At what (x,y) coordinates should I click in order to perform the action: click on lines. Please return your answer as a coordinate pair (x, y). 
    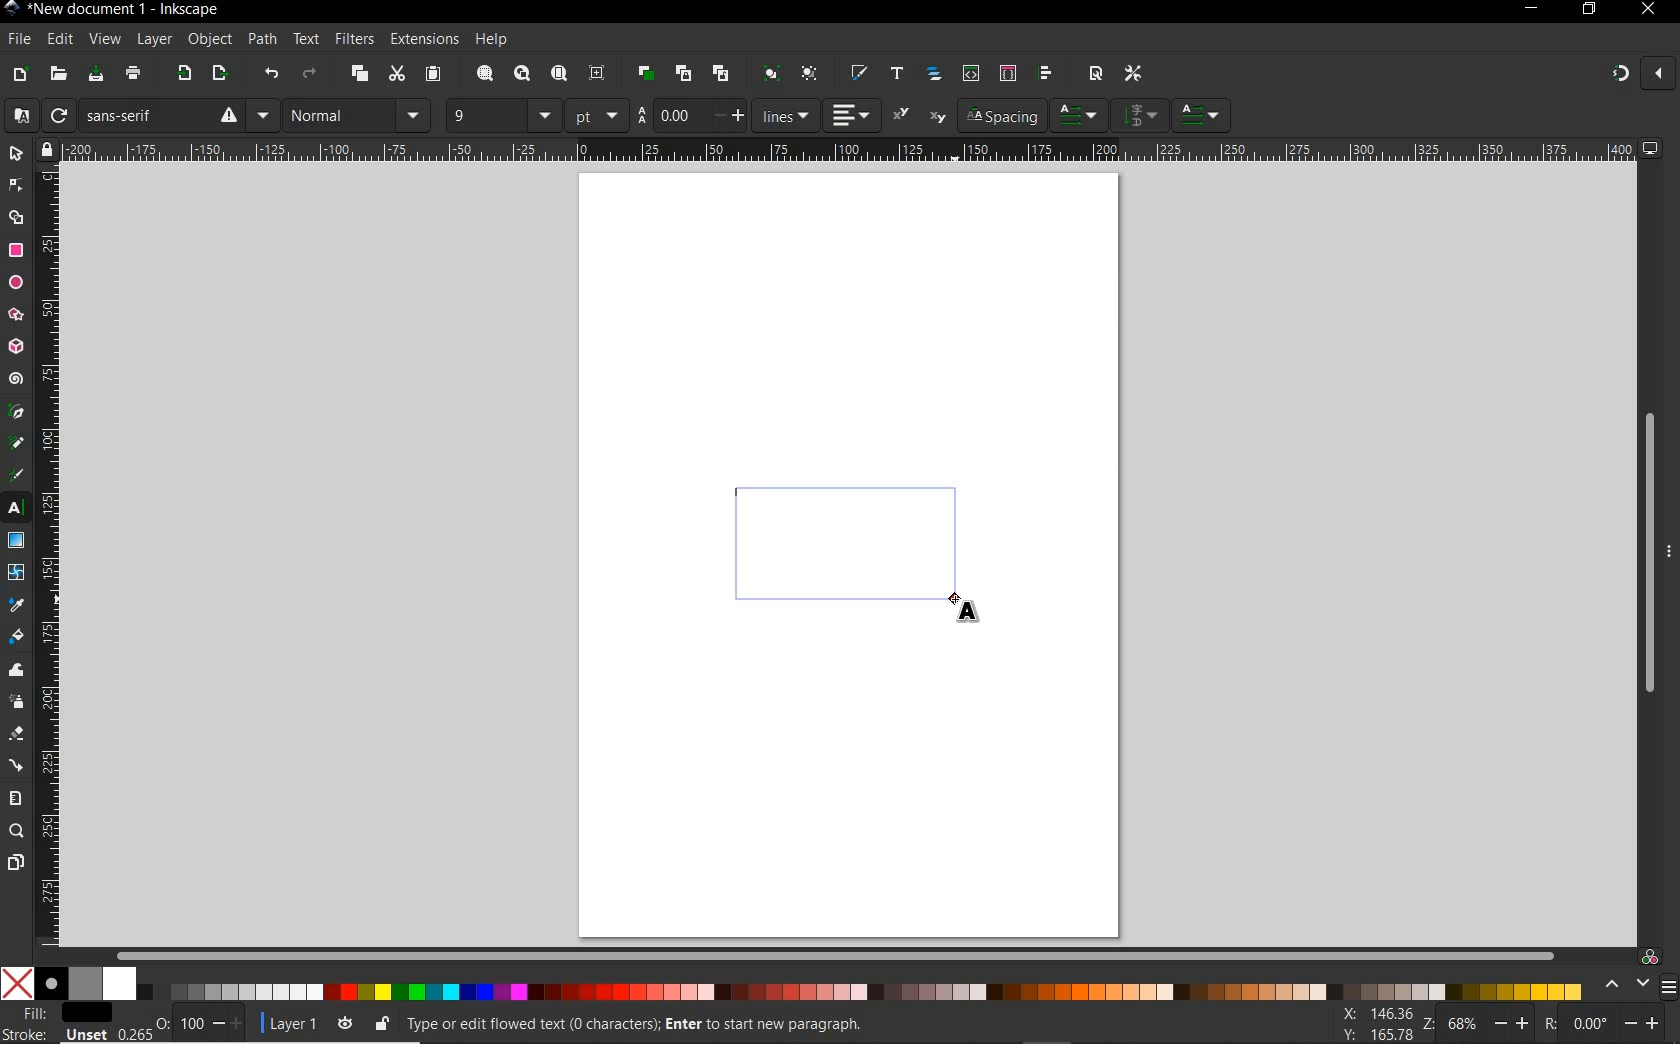
    Looking at the image, I should click on (786, 115).